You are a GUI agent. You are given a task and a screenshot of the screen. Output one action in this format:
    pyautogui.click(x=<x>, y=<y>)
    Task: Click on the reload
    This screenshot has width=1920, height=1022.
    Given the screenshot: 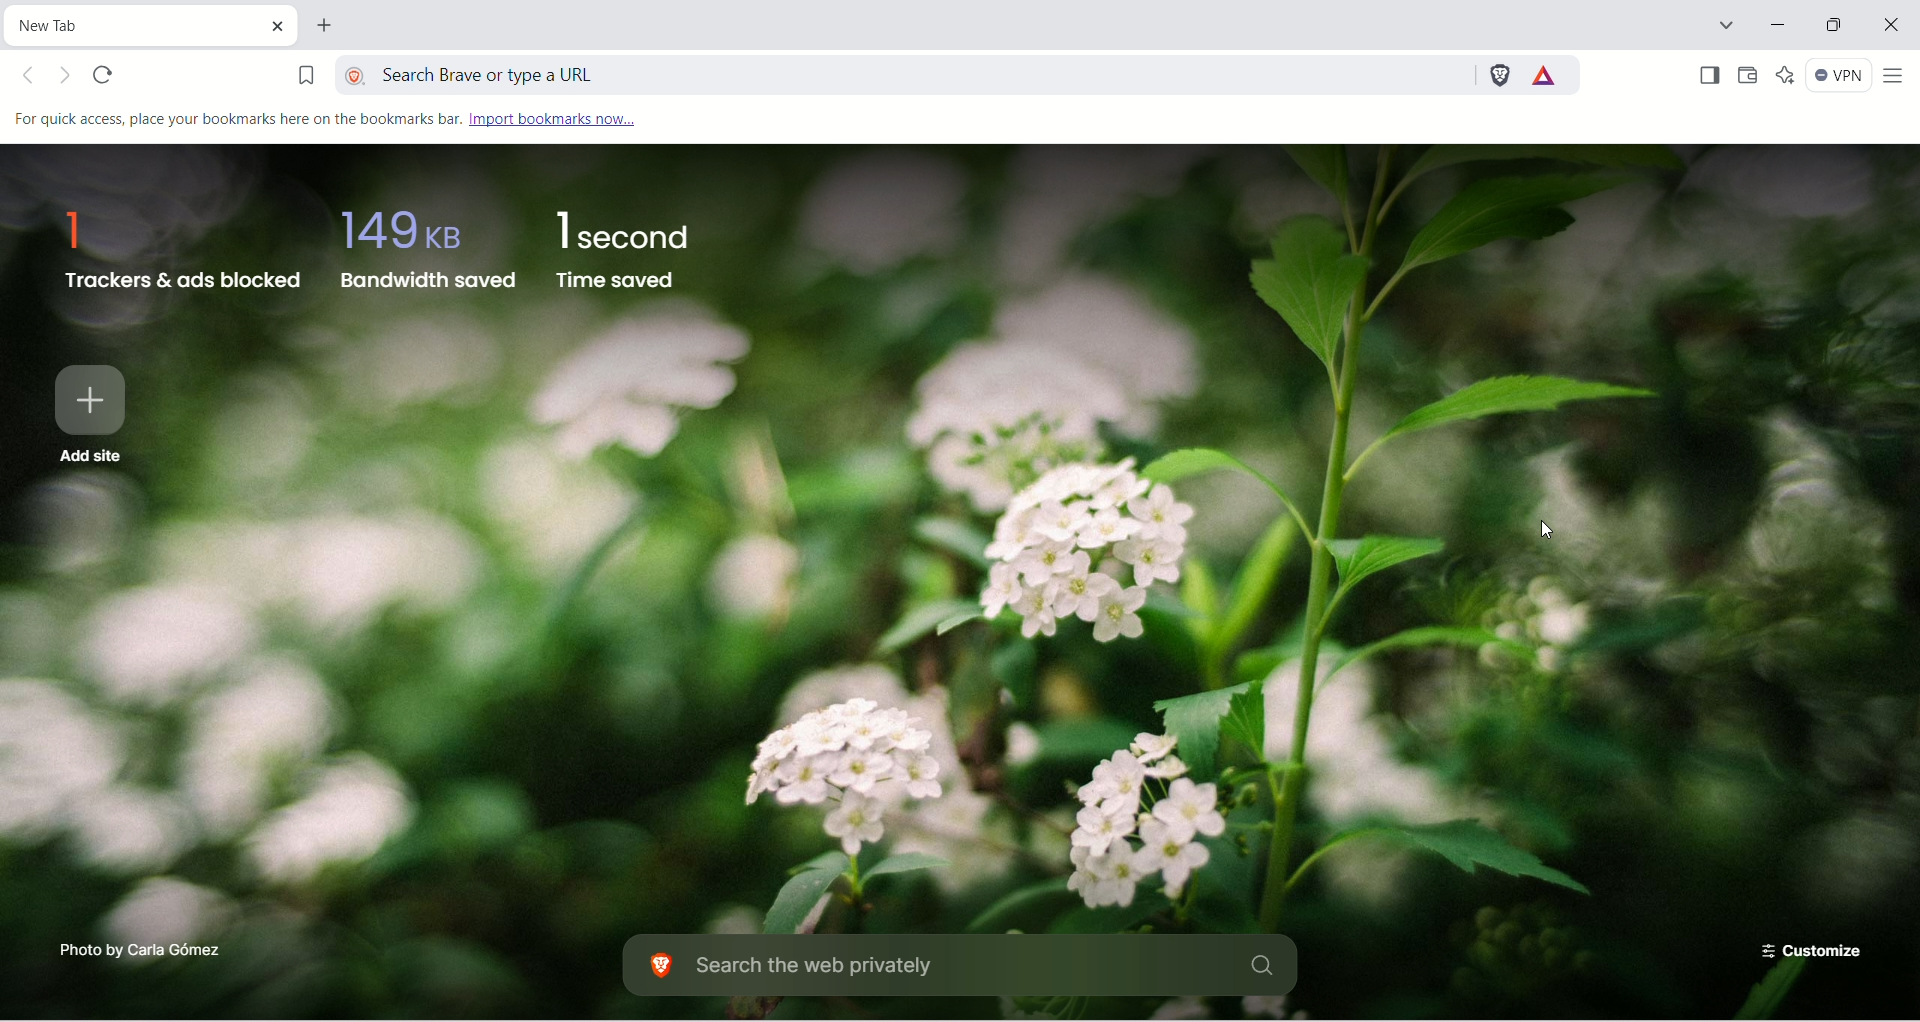 What is the action you would take?
    pyautogui.click(x=103, y=71)
    